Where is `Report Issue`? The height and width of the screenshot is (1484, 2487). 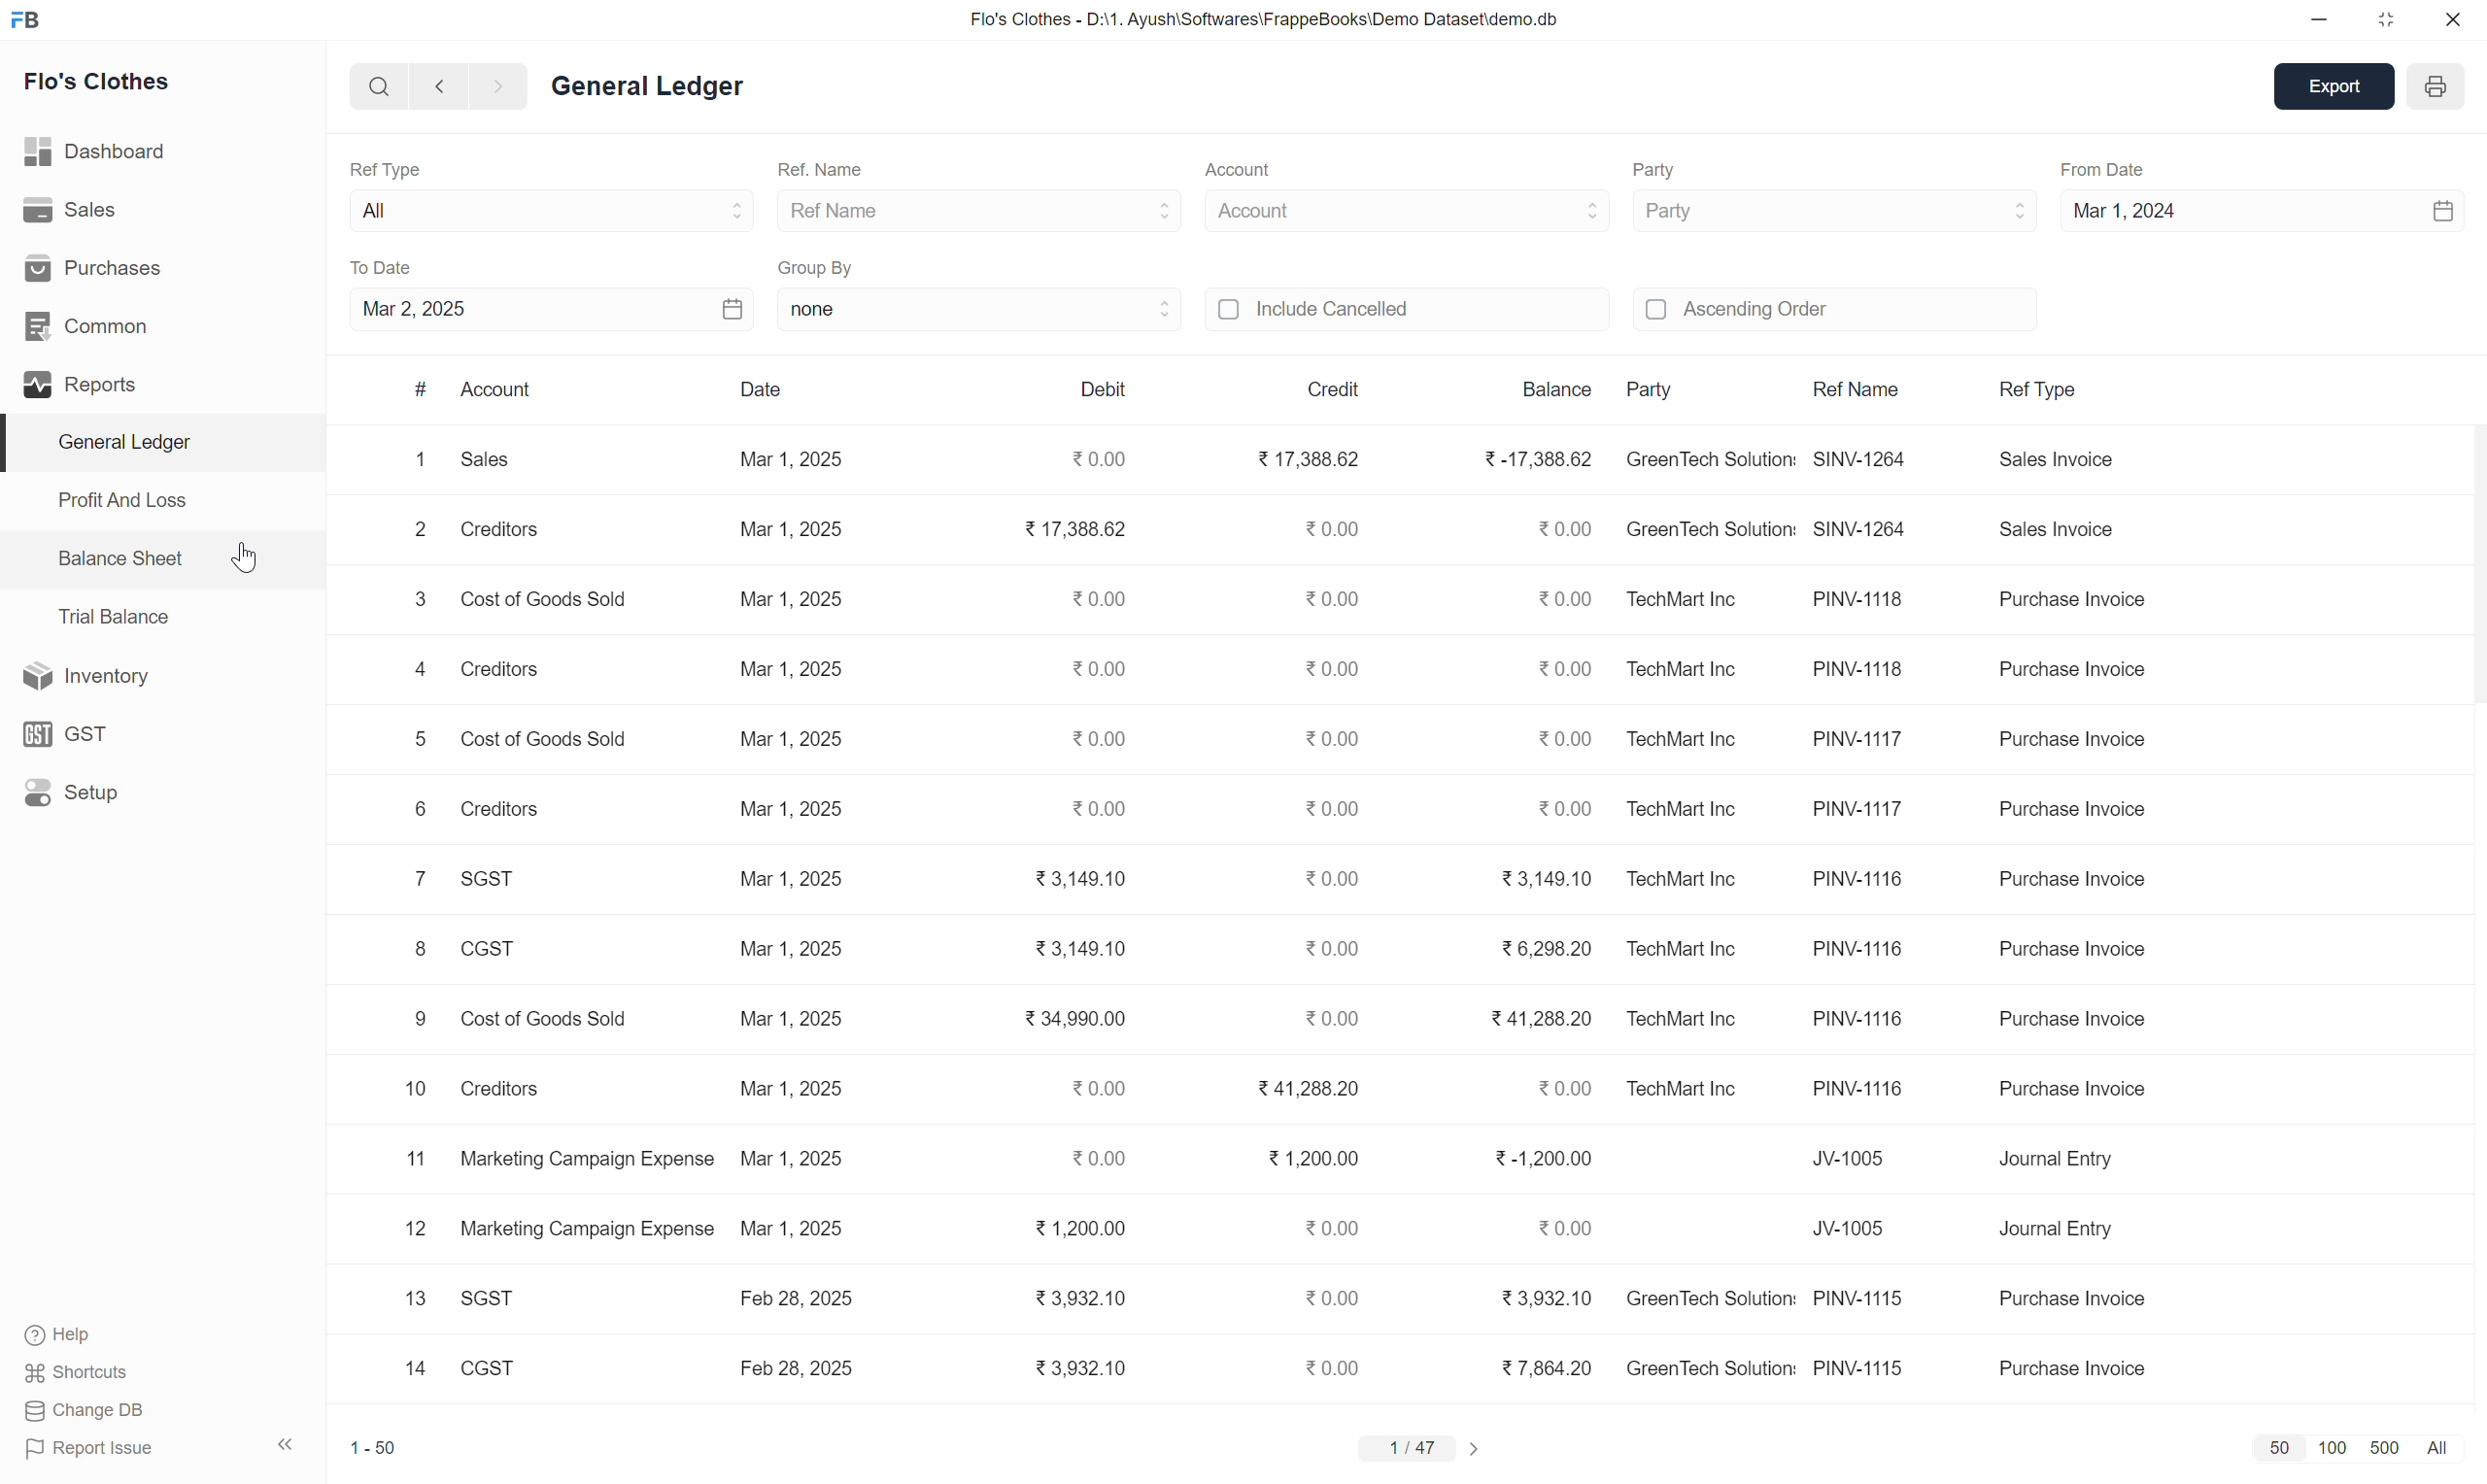 Report Issue is located at coordinates (83, 1449).